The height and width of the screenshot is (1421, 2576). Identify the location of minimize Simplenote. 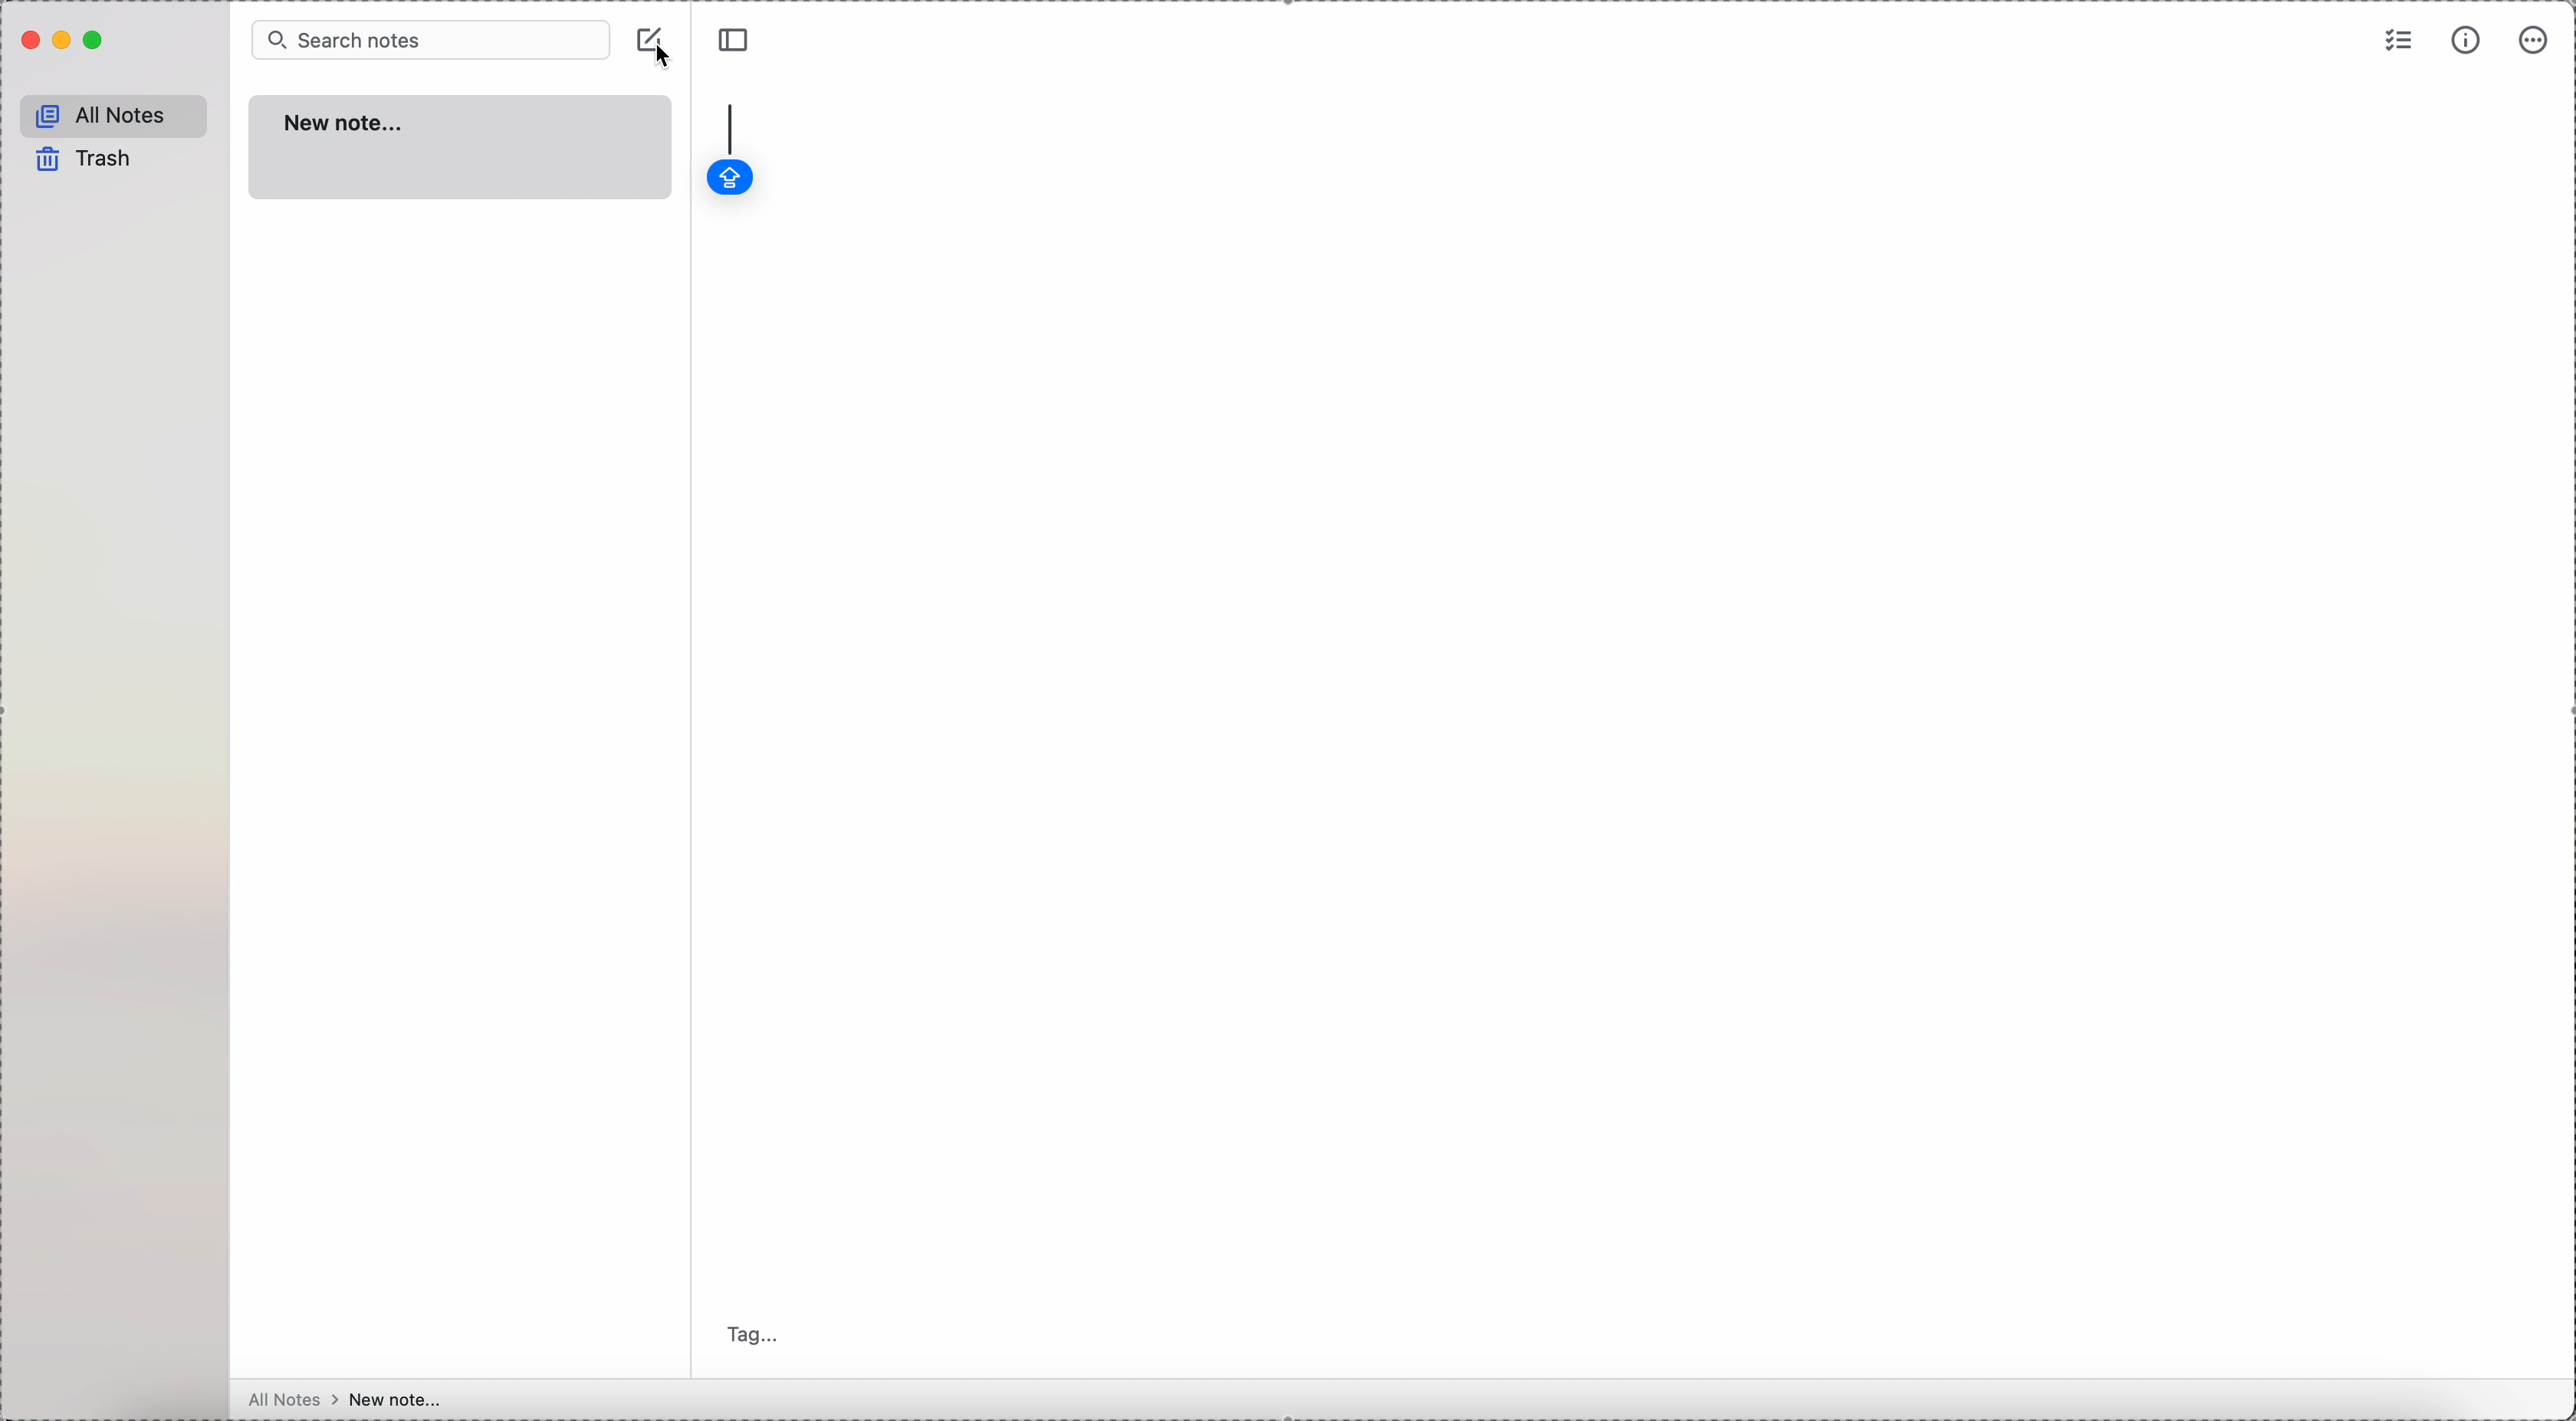
(63, 44).